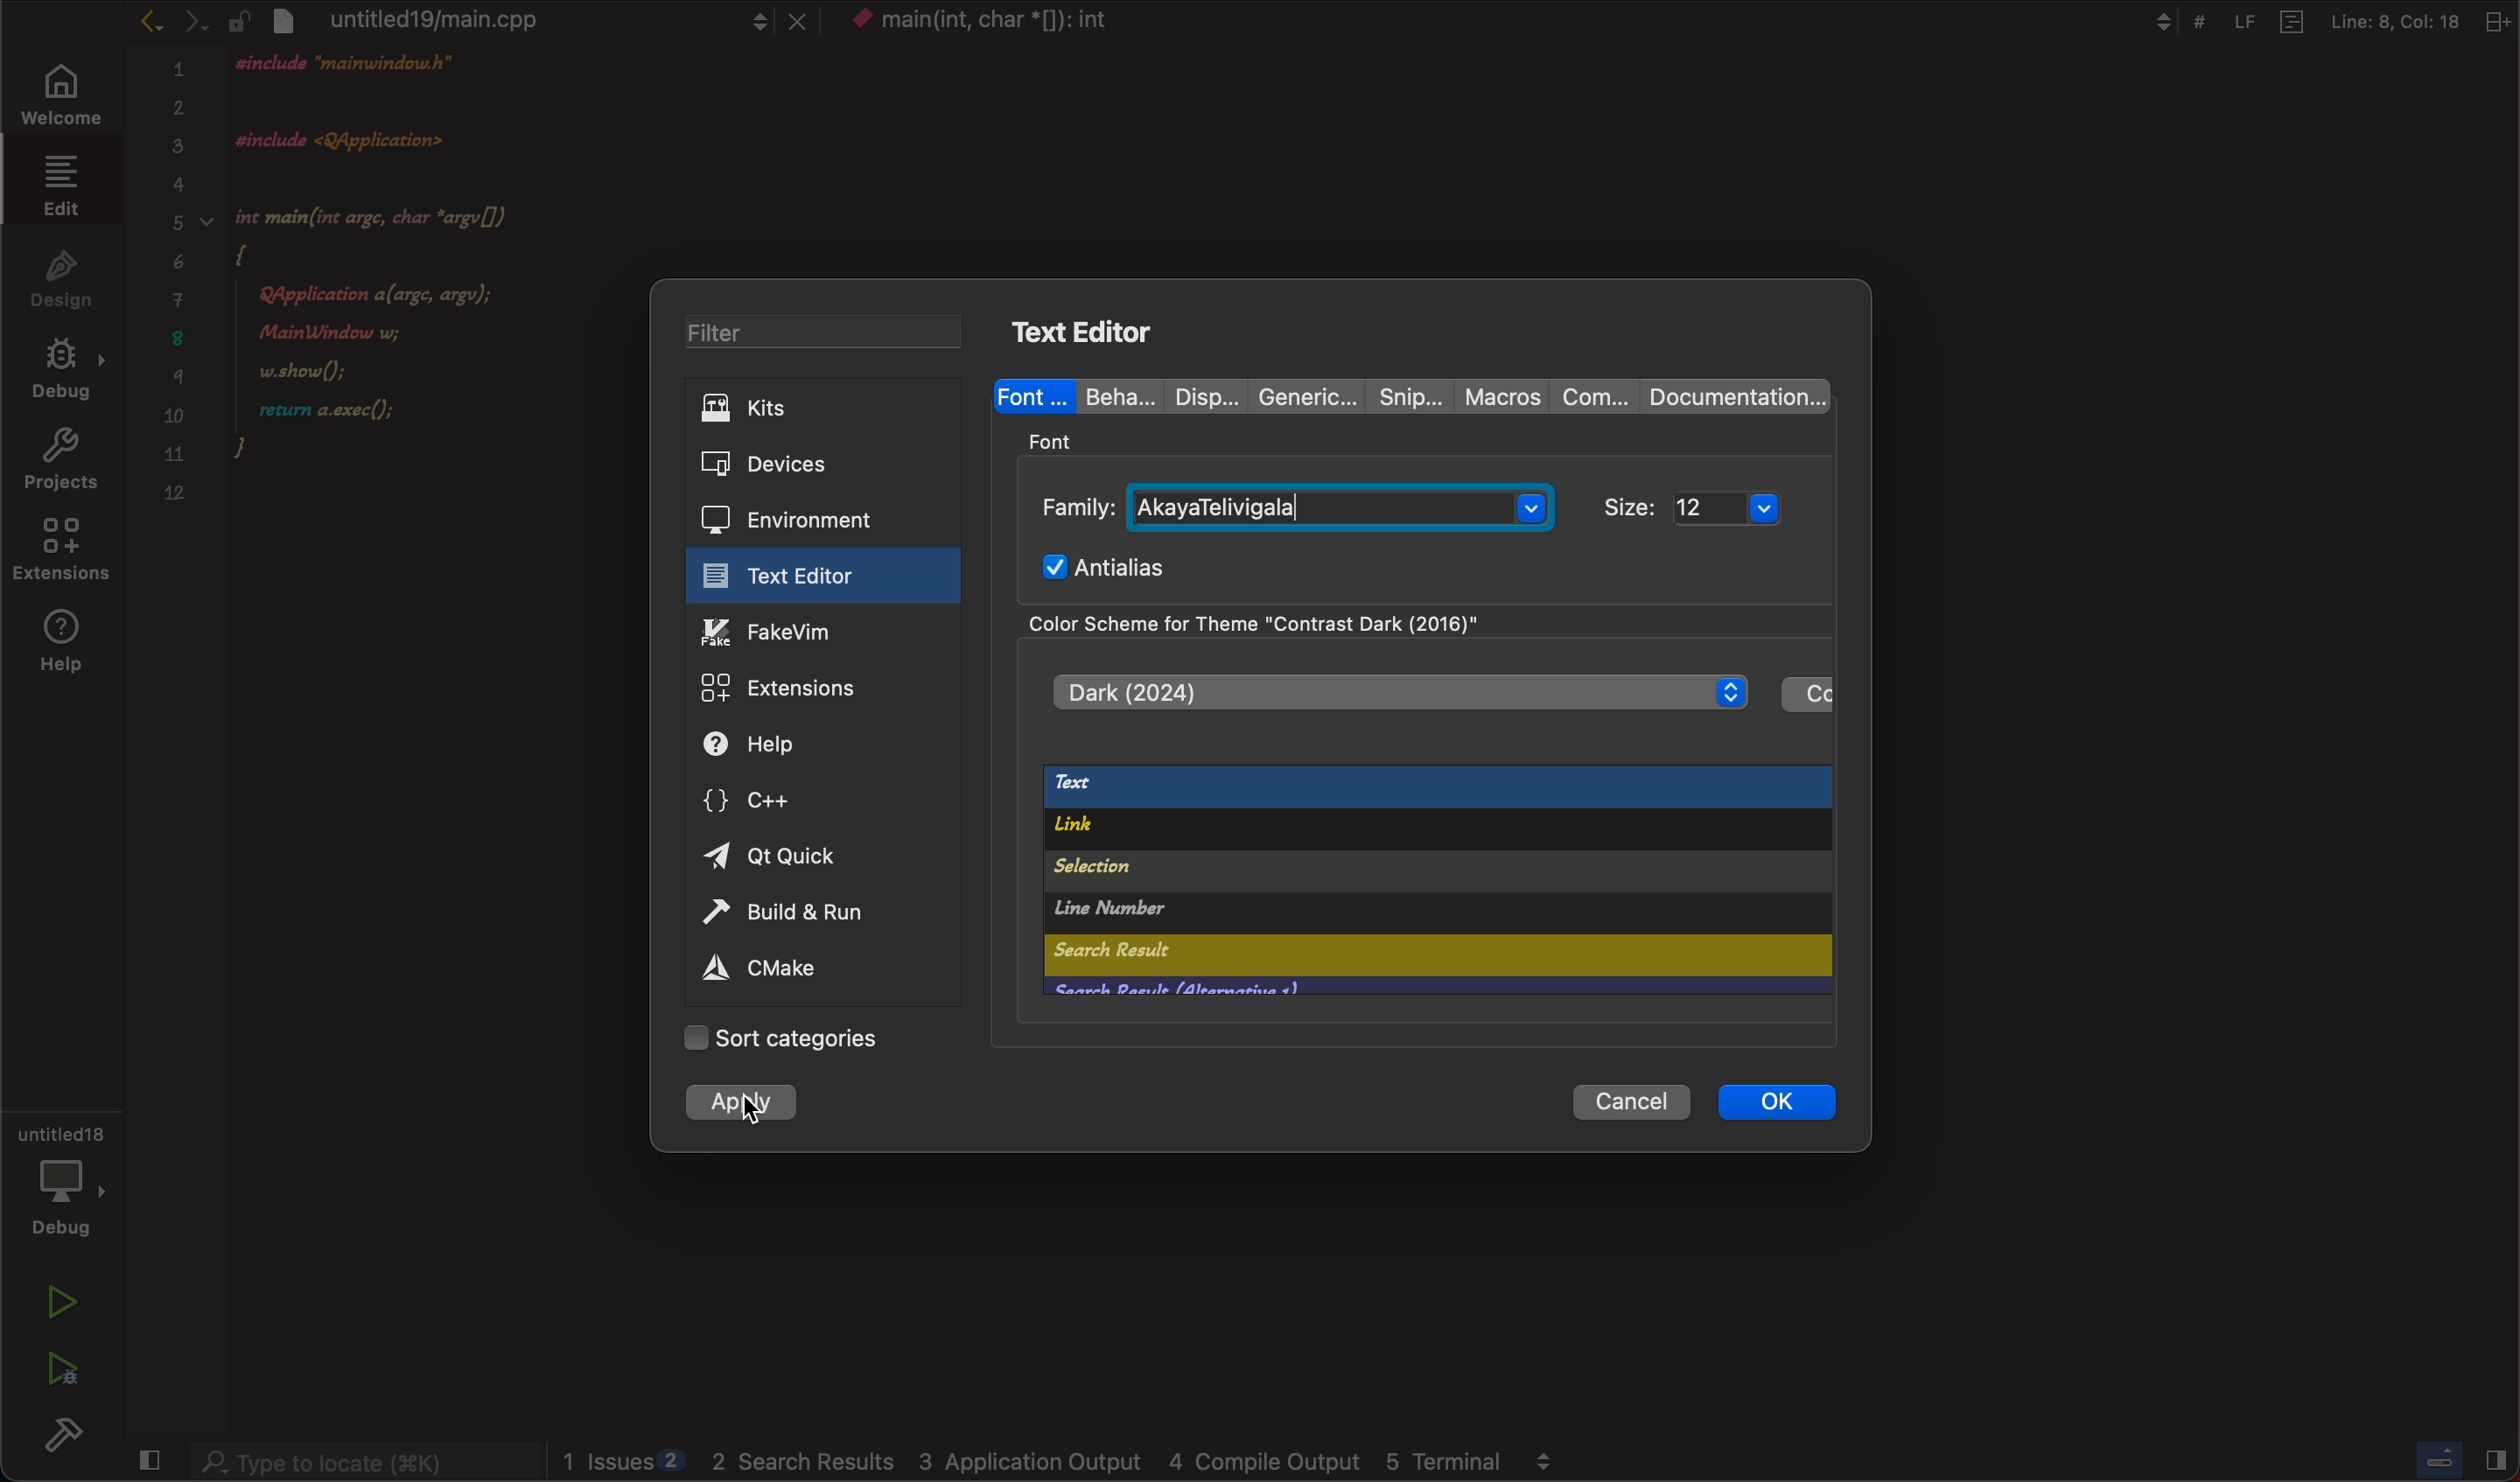 This screenshot has height=1482, width=2520. I want to click on text editor, so click(810, 576).